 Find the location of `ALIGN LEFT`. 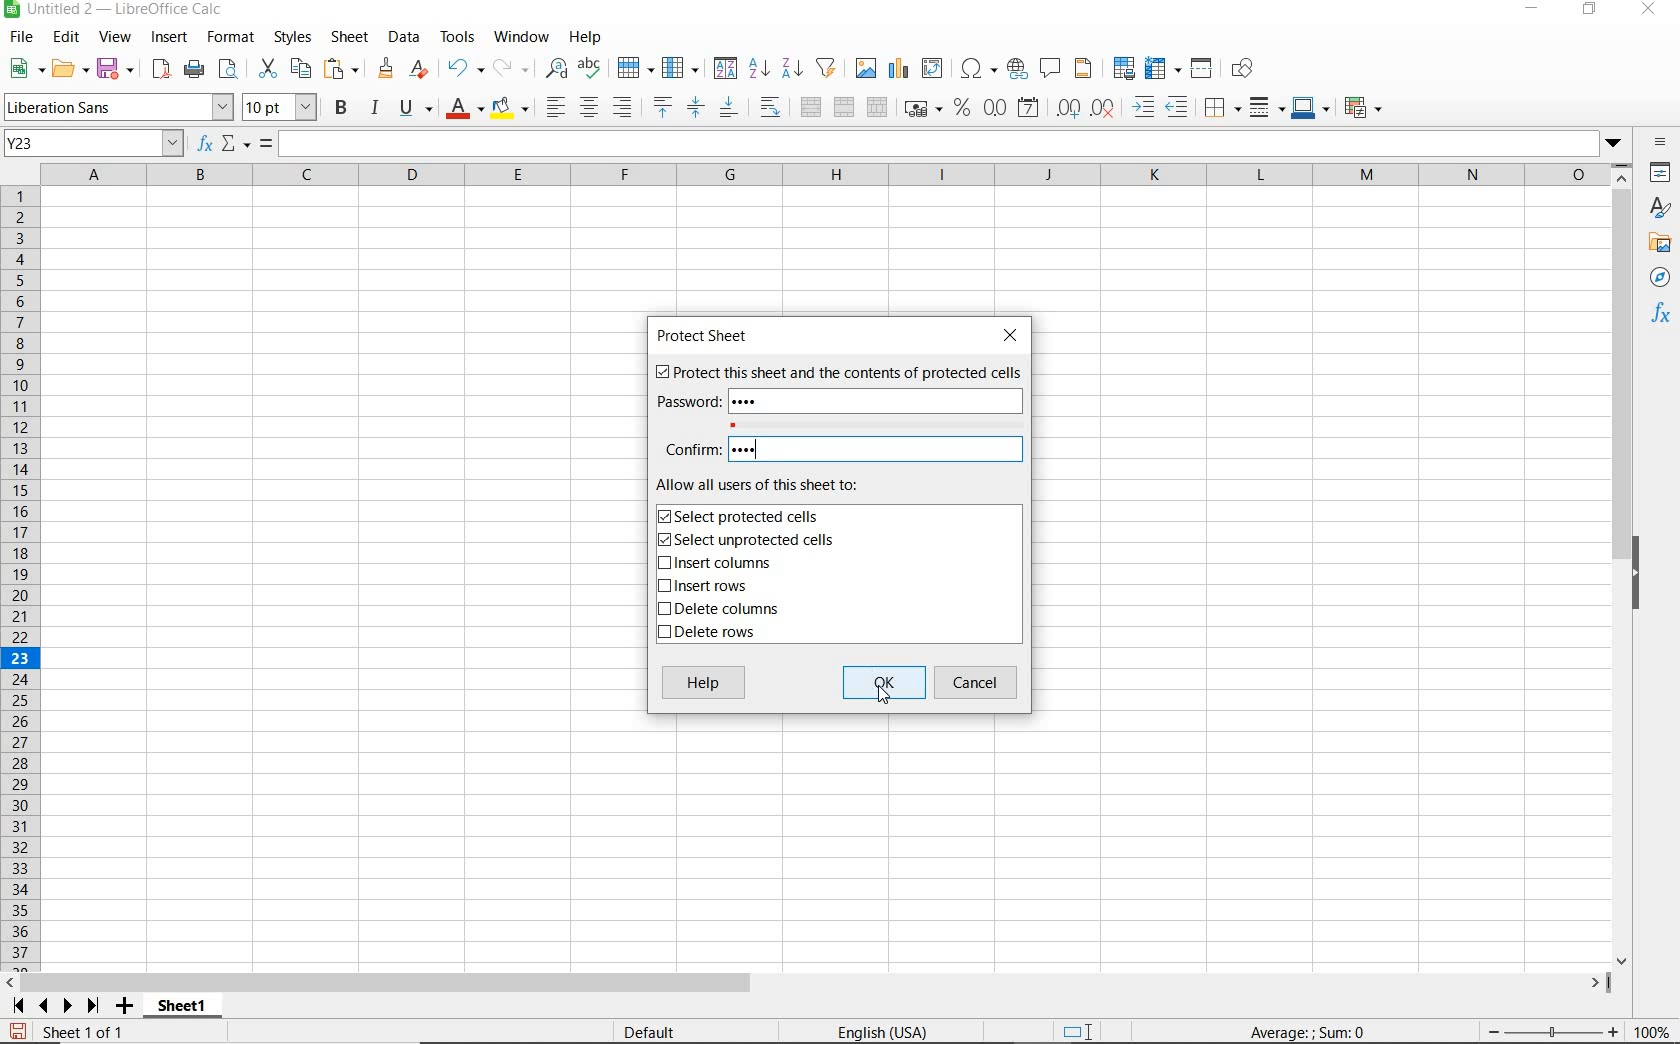

ALIGN LEFT is located at coordinates (556, 107).